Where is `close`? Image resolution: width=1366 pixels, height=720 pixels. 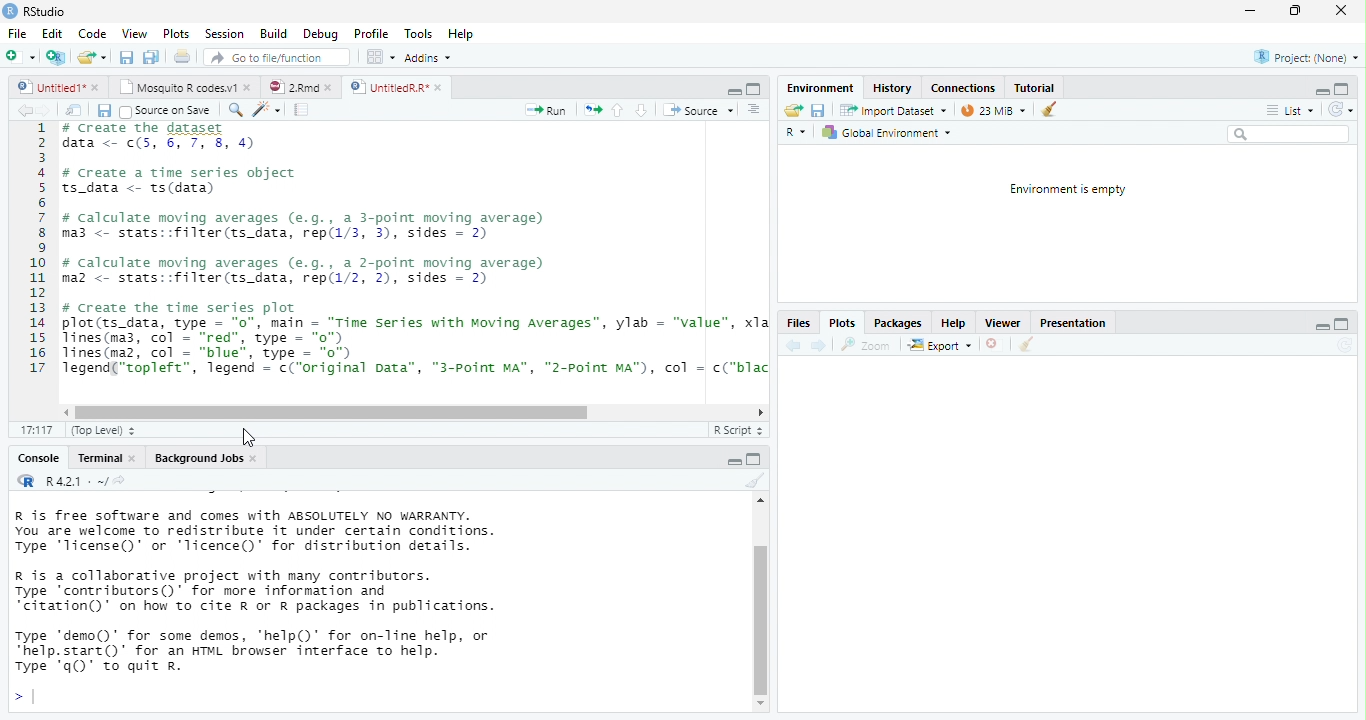
close is located at coordinates (97, 88).